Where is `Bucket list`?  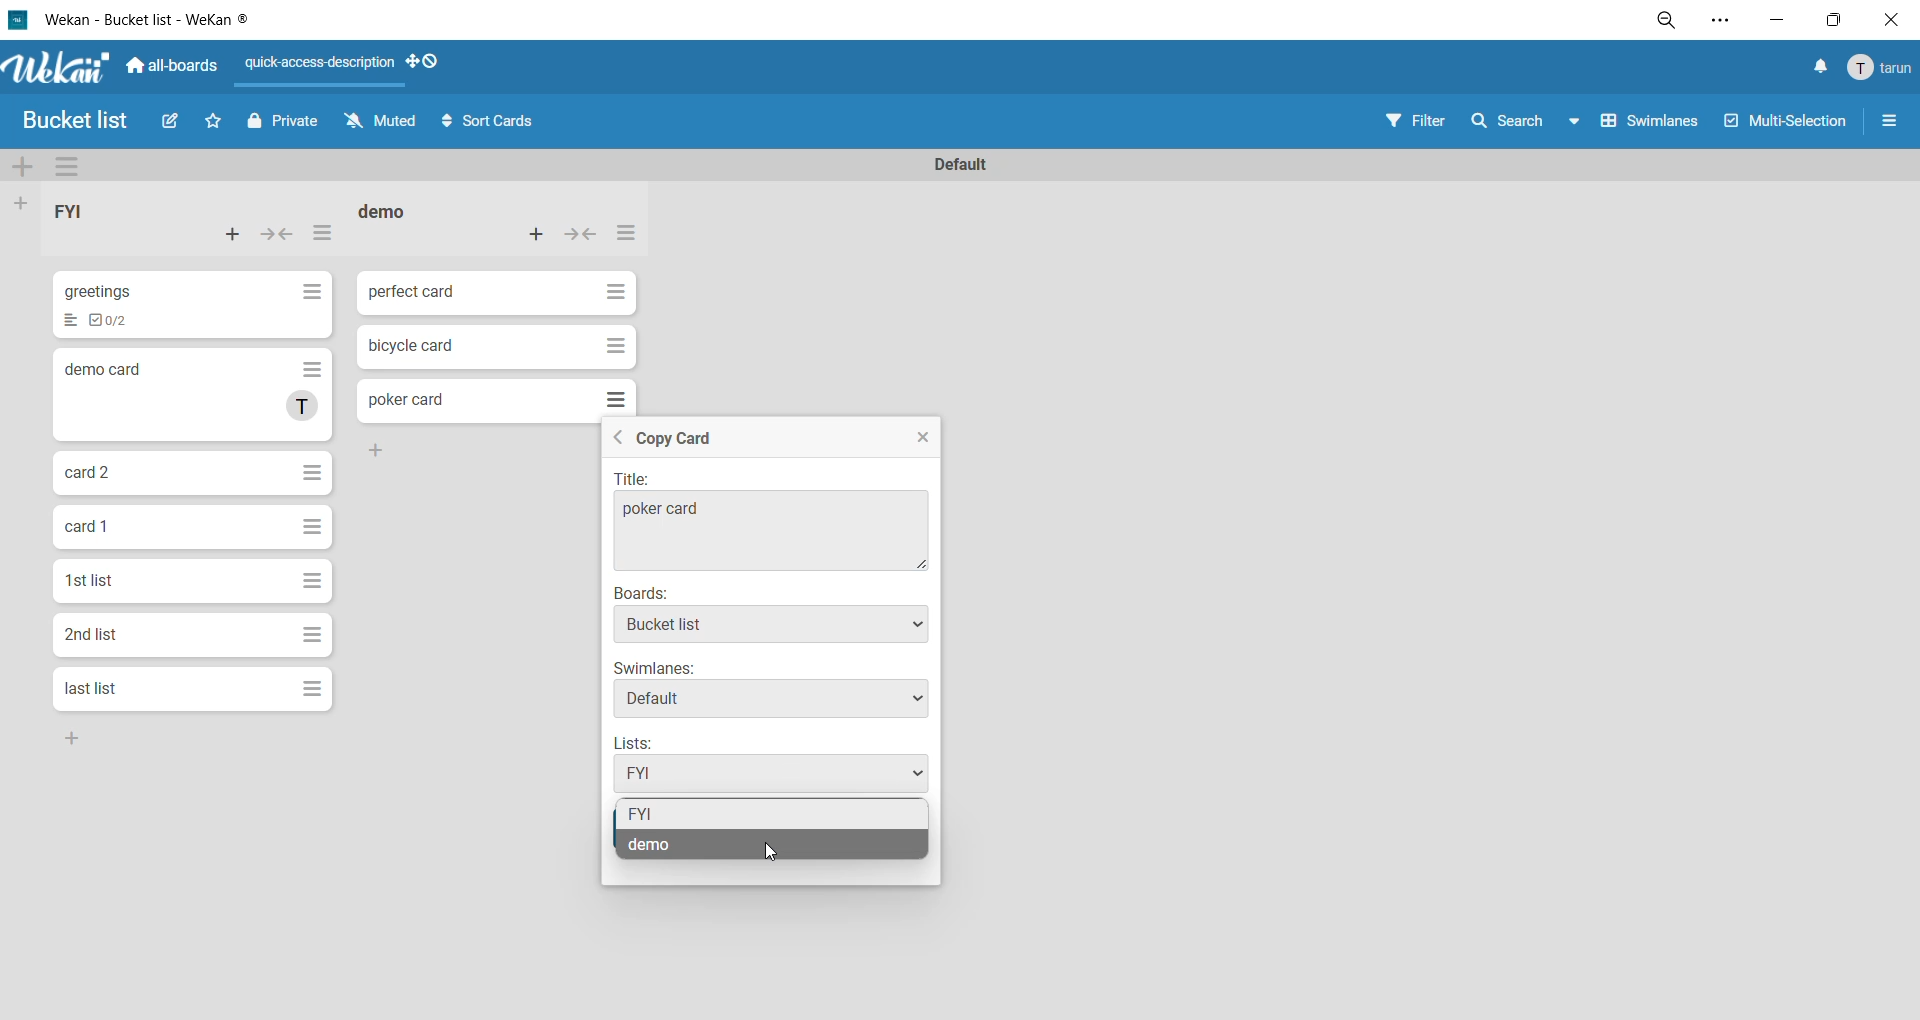
Bucket list is located at coordinates (767, 626).